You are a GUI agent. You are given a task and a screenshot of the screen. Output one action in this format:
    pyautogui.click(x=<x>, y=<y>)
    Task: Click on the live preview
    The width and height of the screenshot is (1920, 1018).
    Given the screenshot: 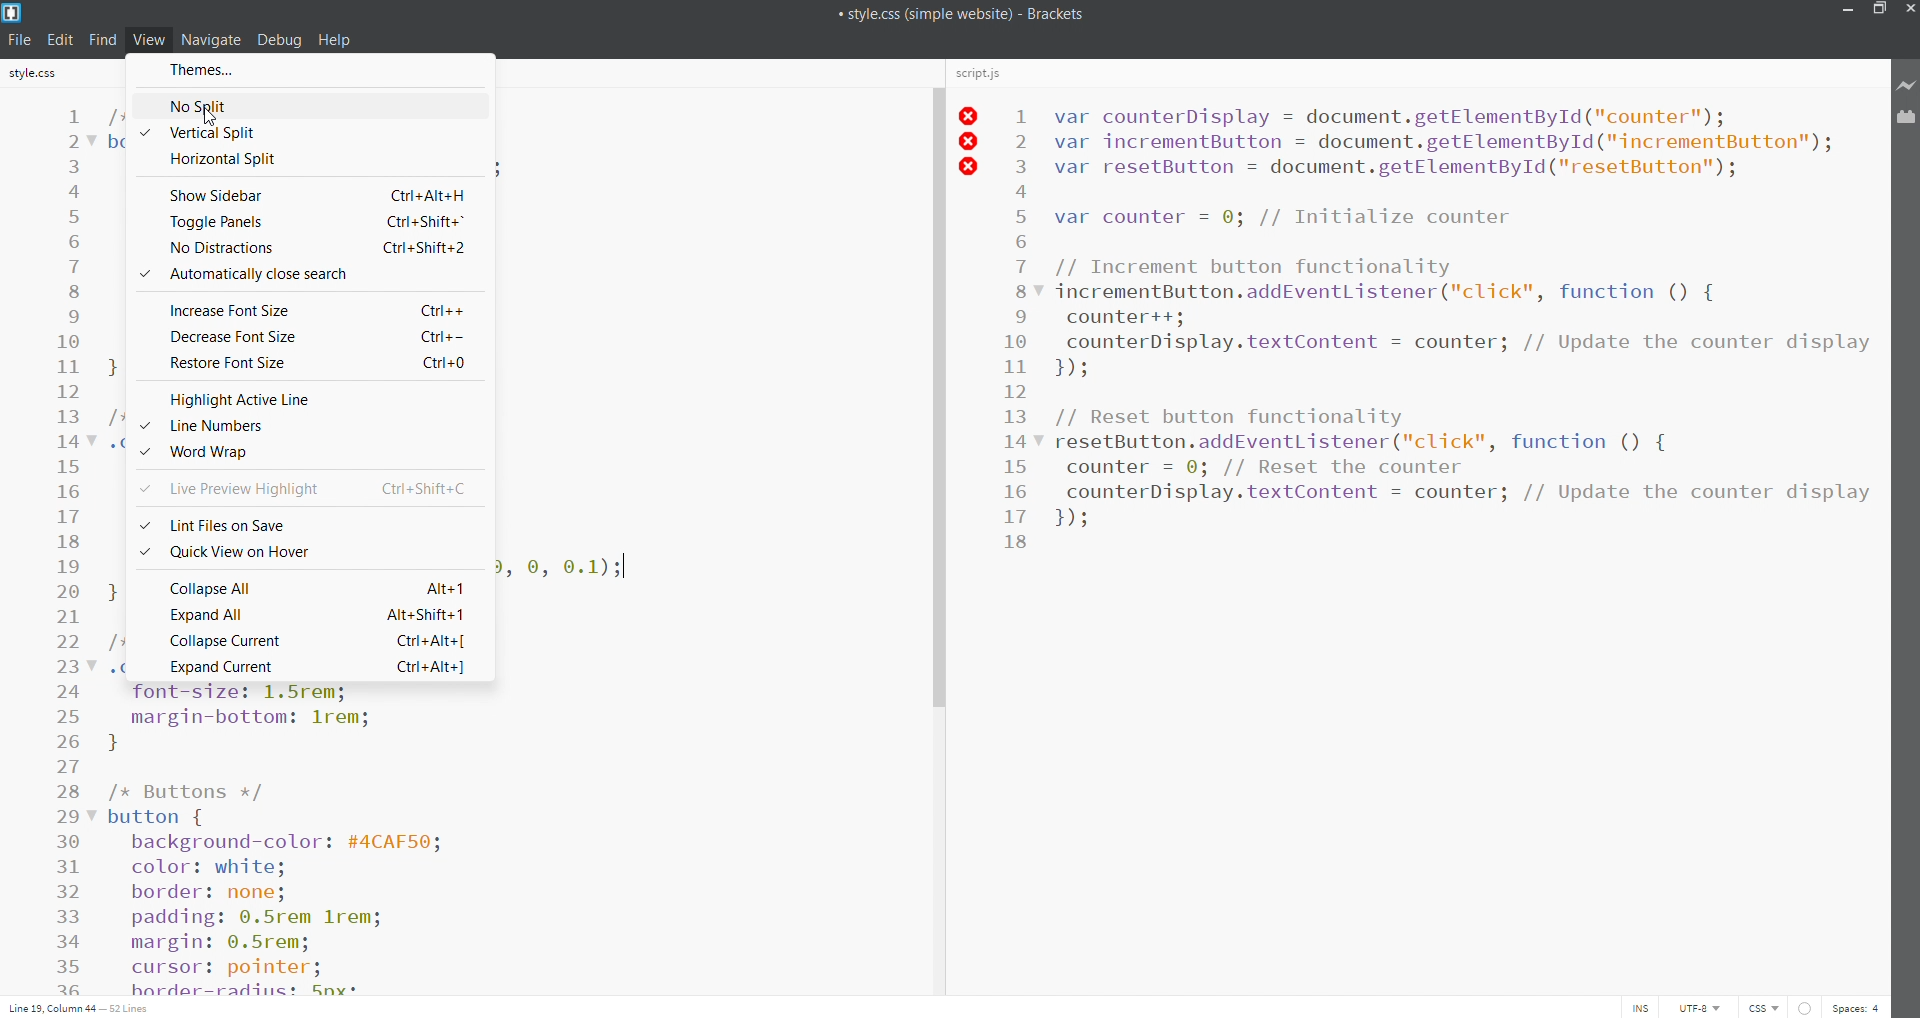 What is the action you would take?
    pyautogui.click(x=1907, y=86)
    